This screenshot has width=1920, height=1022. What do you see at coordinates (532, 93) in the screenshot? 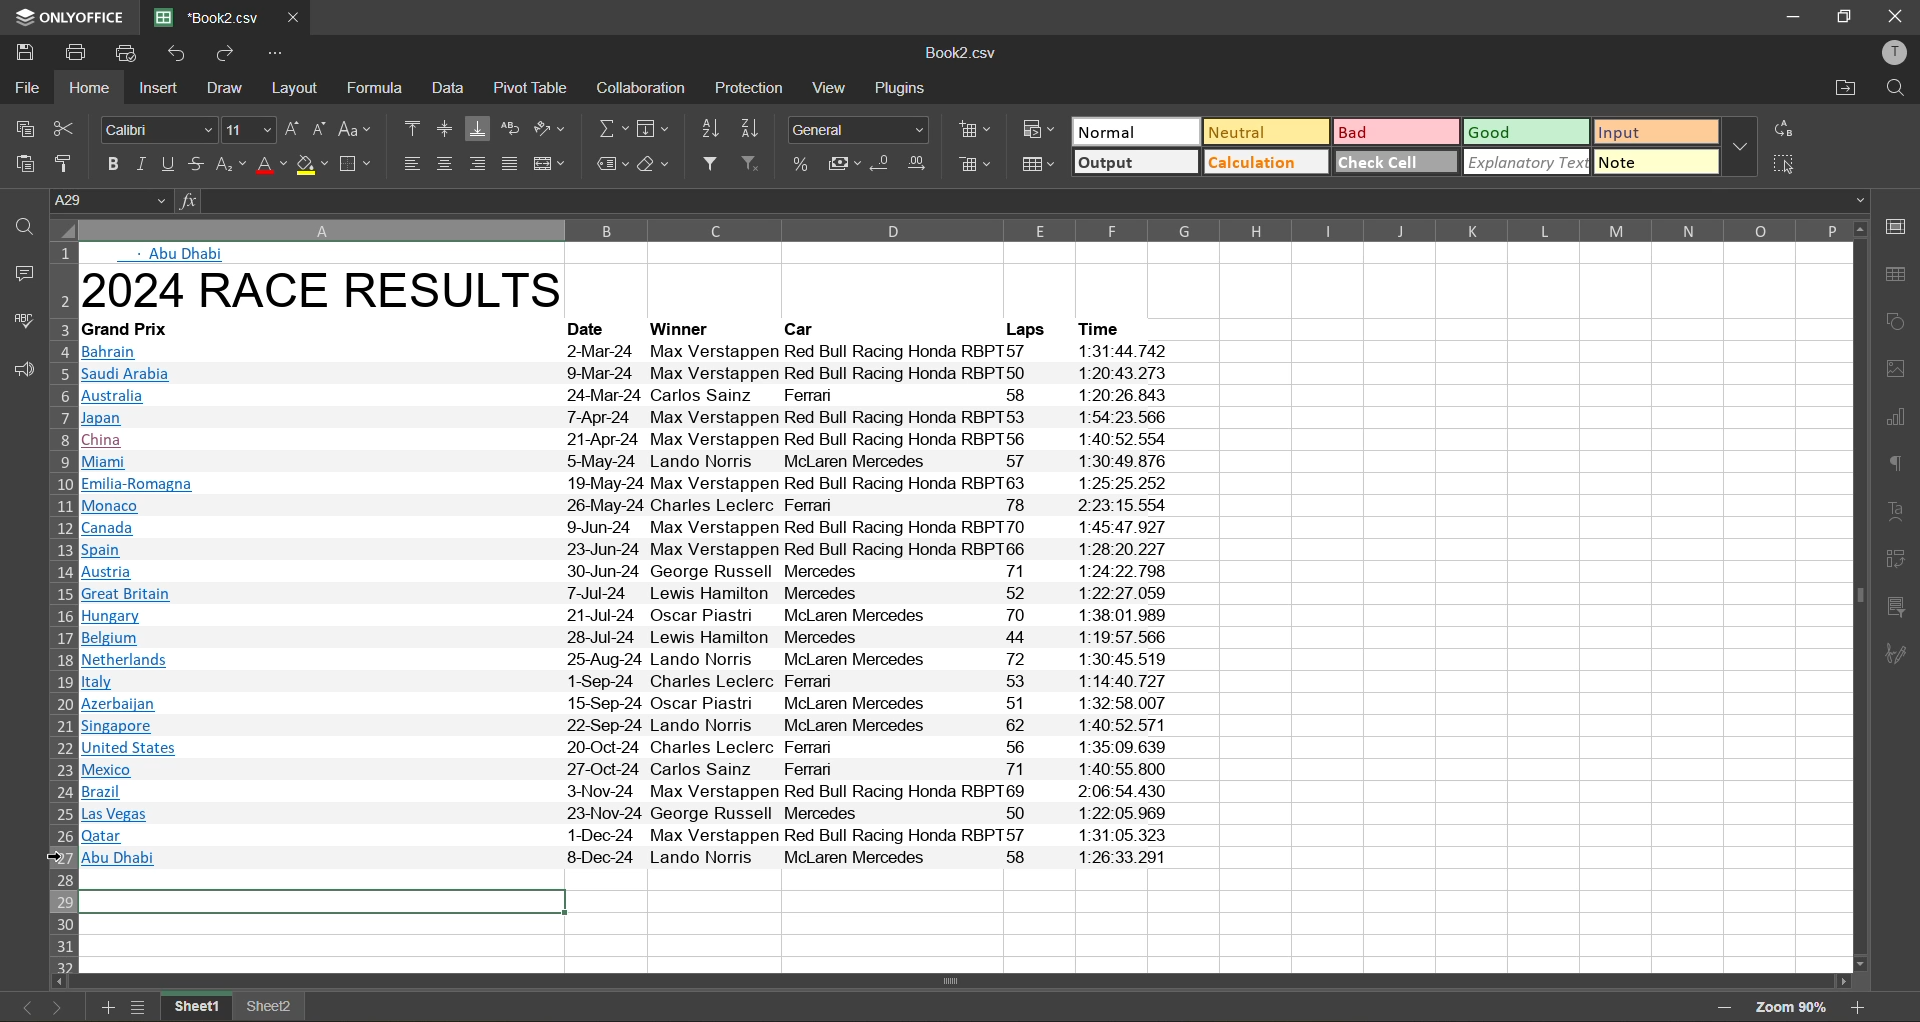
I see `pivot table` at bounding box center [532, 93].